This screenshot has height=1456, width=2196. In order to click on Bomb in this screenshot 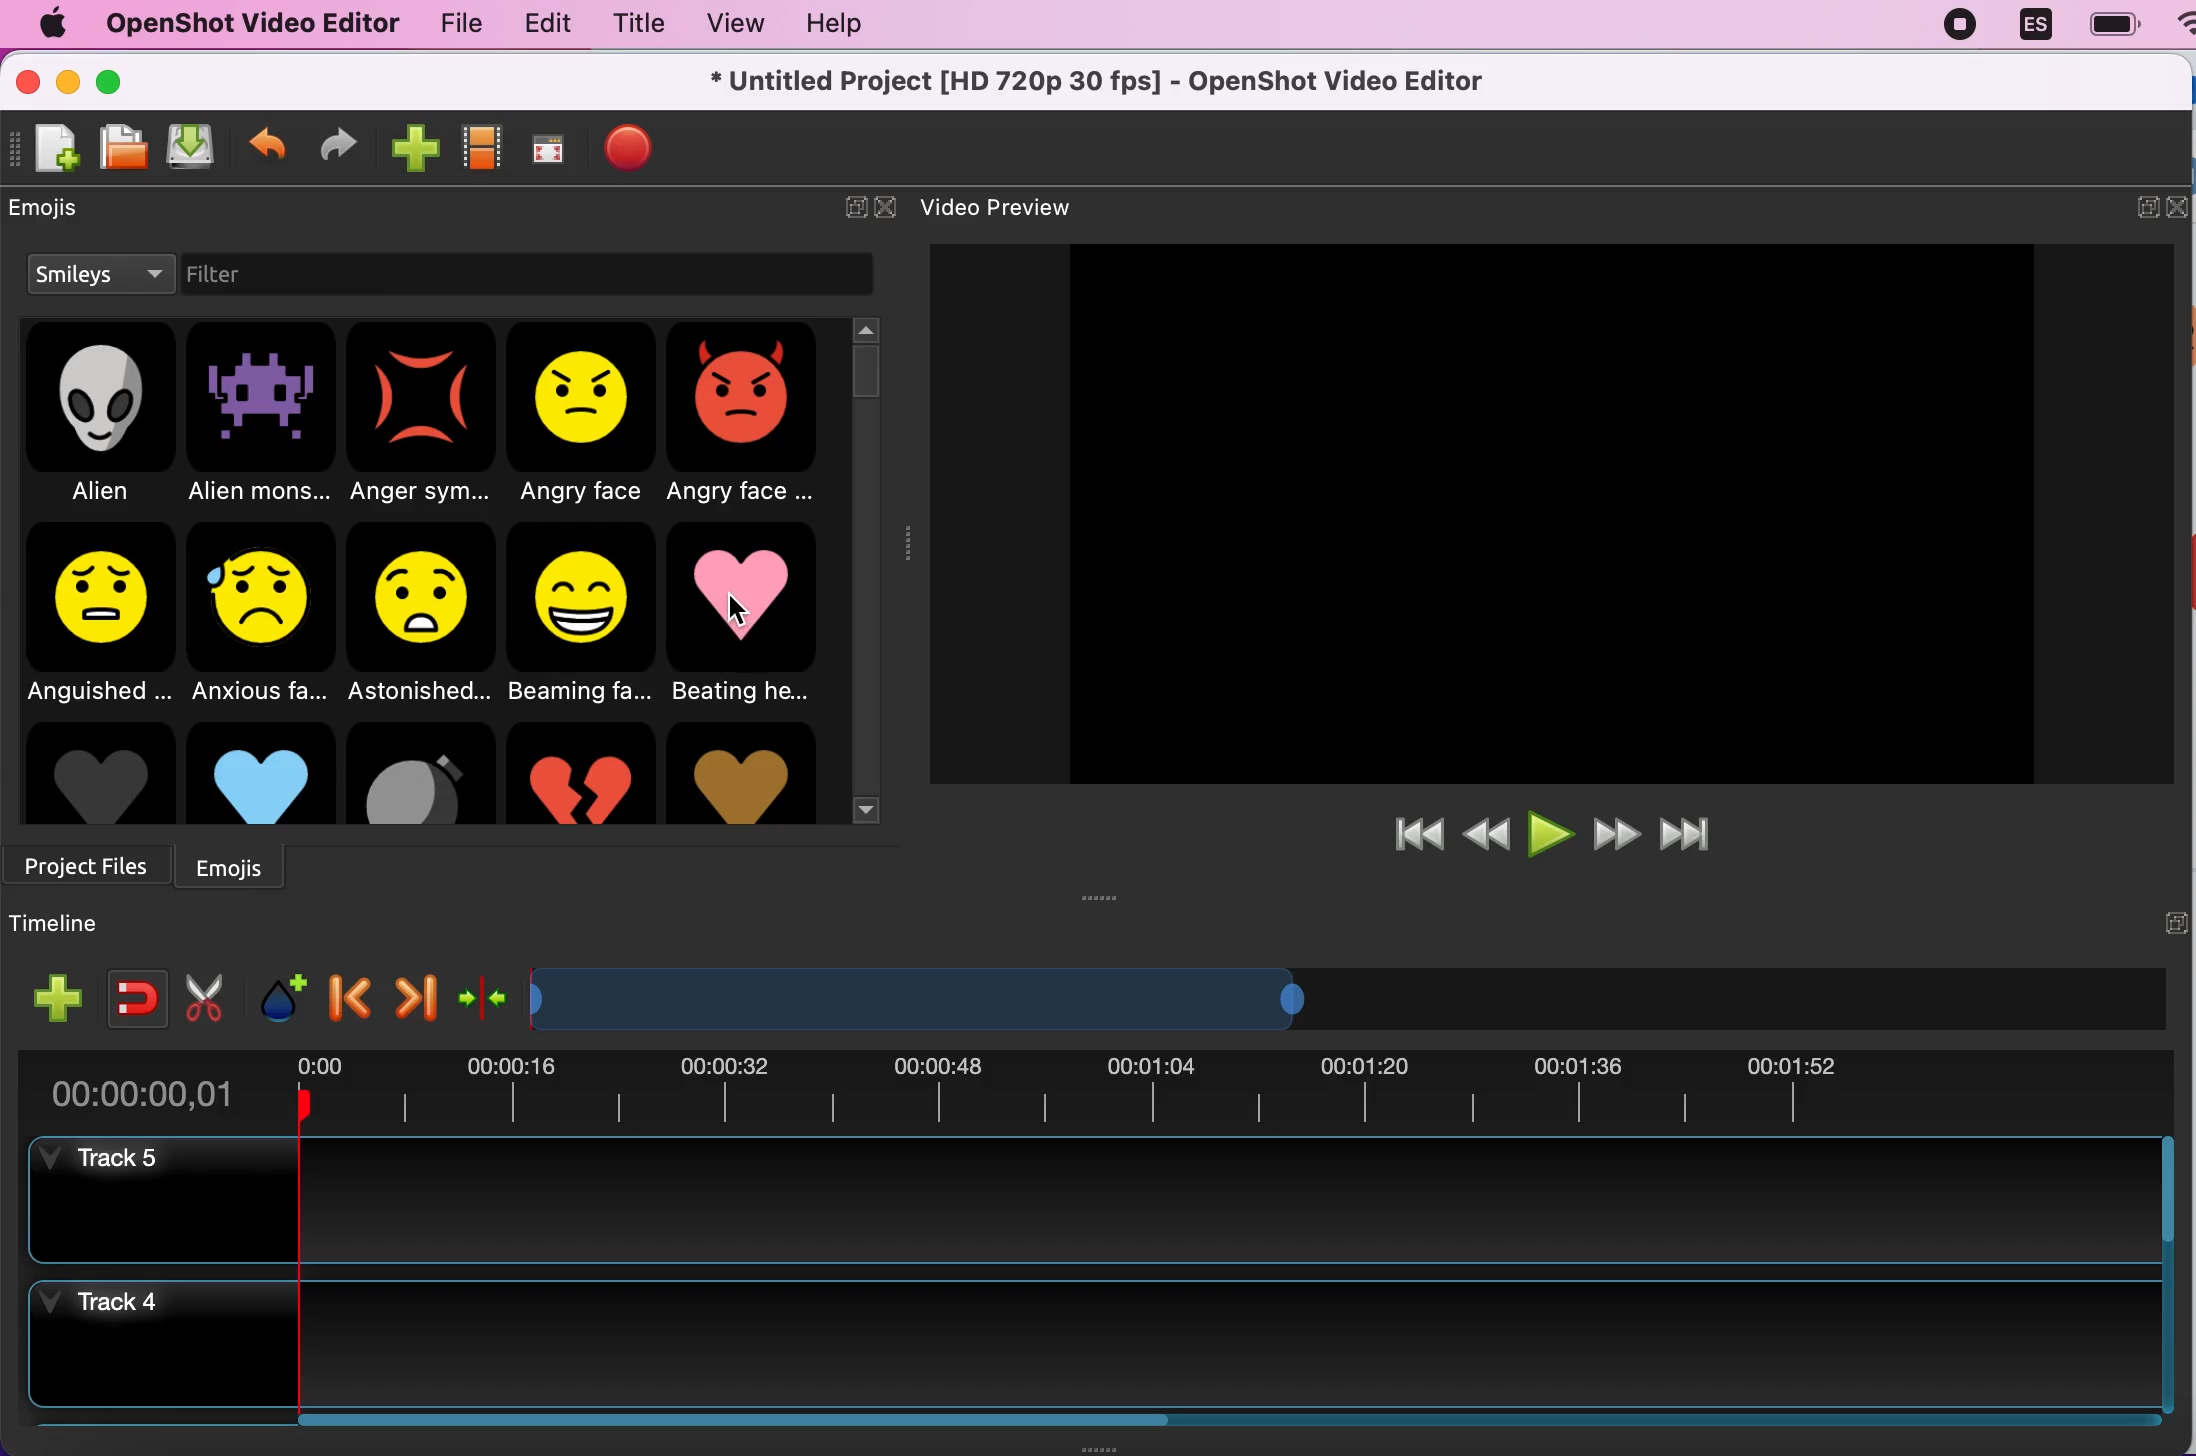, I will do `click(420, 773)`.